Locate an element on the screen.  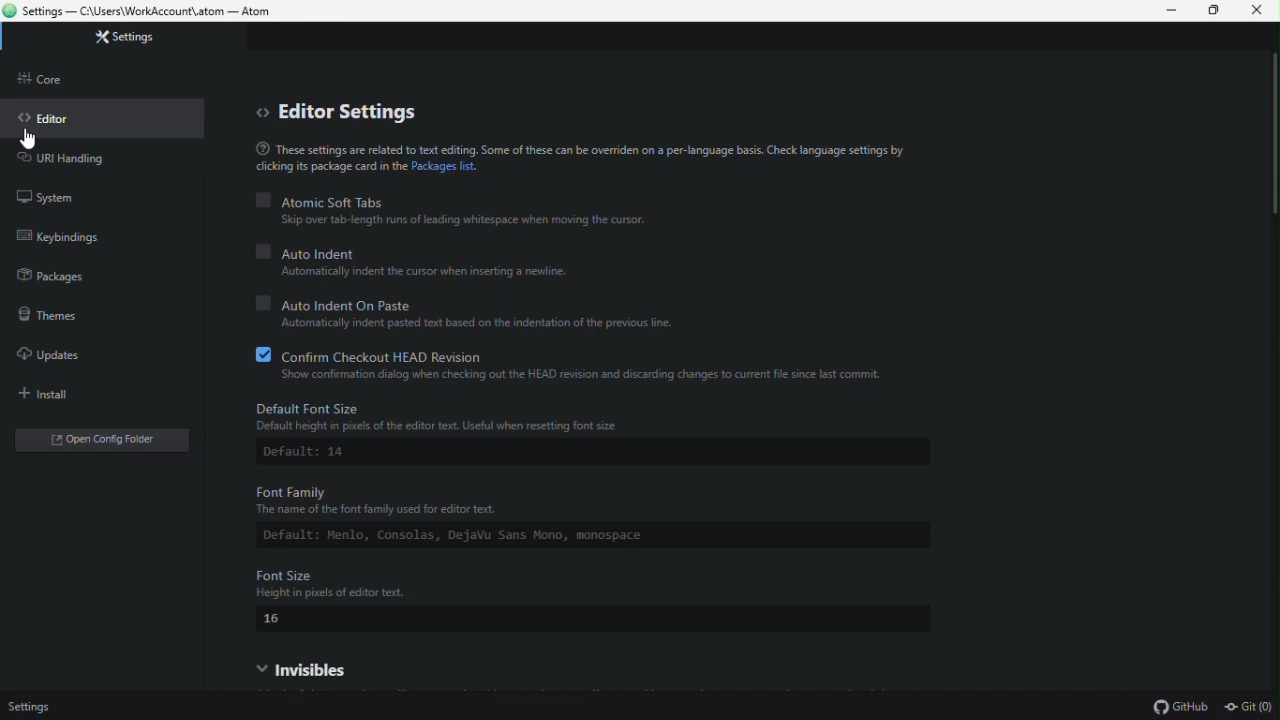
System is located at coordinates (55, 197).